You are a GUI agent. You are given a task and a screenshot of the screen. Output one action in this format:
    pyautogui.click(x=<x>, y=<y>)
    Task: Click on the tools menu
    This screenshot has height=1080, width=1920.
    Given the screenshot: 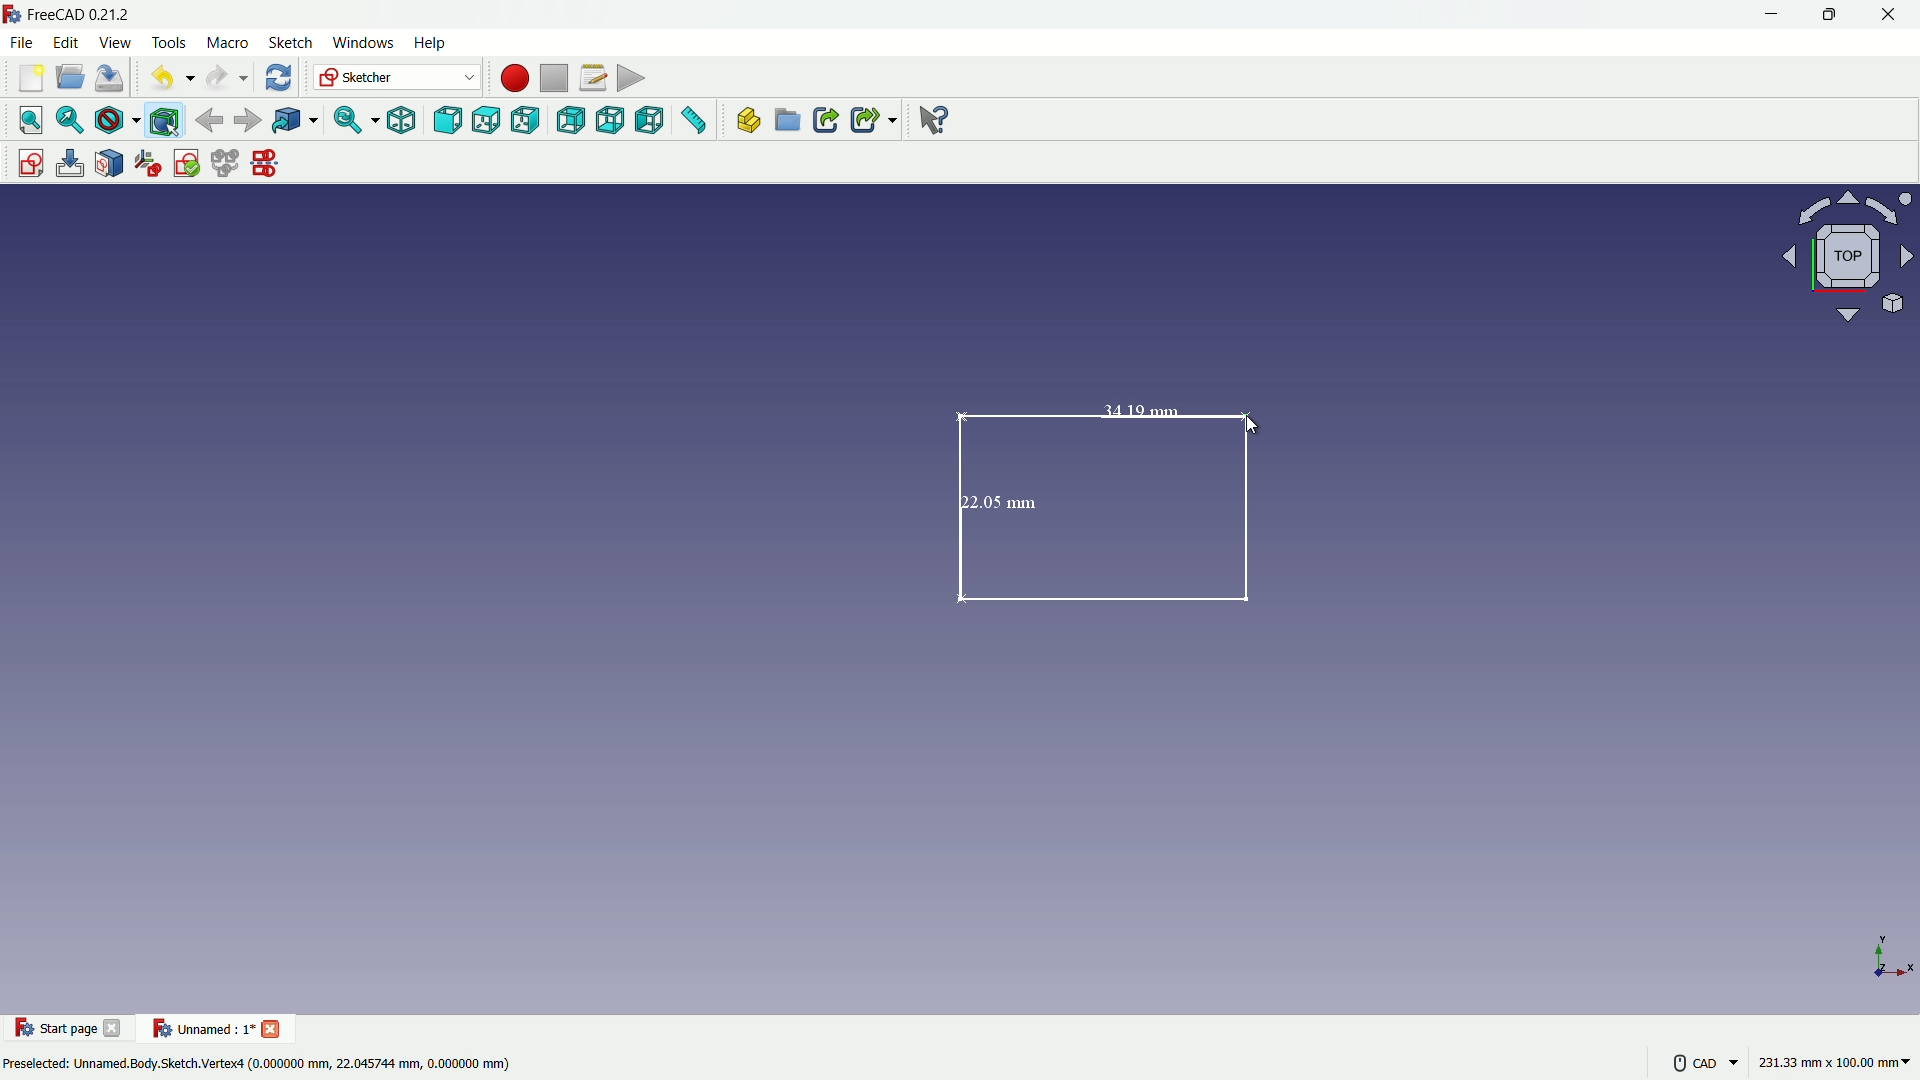 What is the action you would take?
    pyautogui.click(x=167, y=42)
    